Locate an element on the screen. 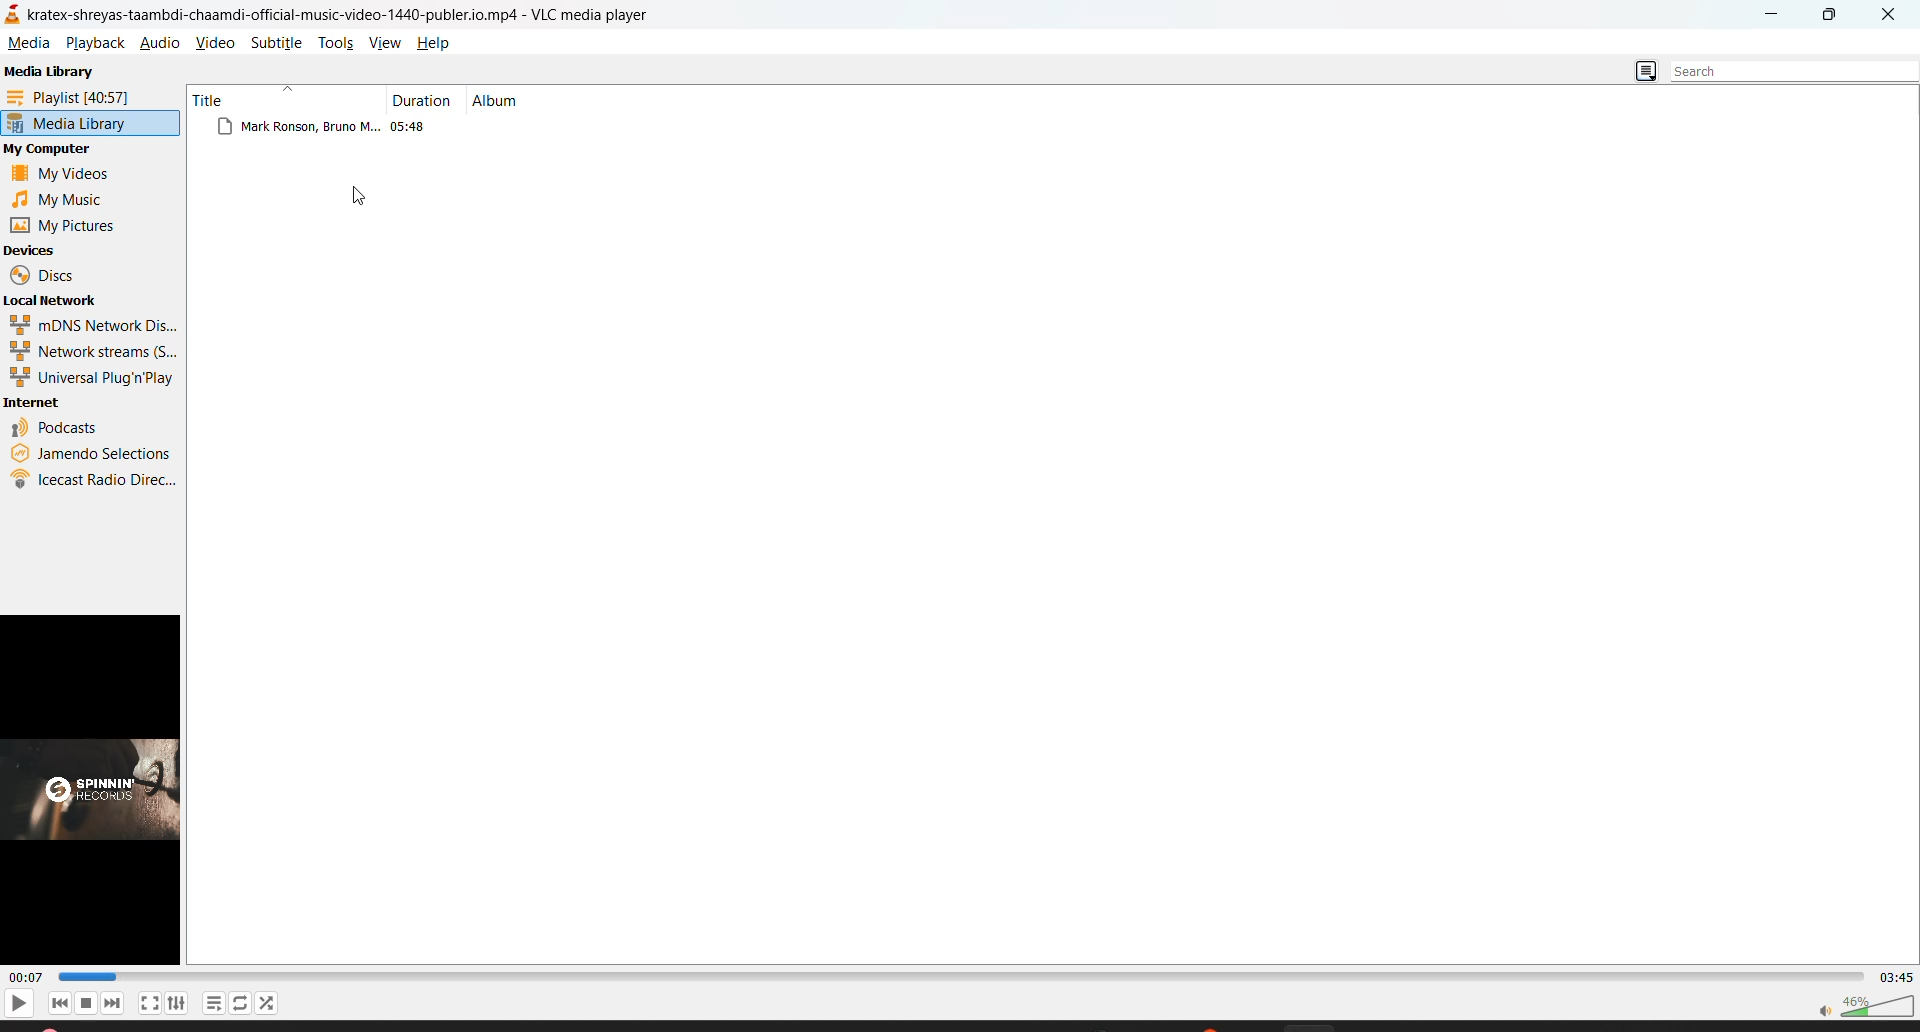  internet is located at coordinates (38, 403).